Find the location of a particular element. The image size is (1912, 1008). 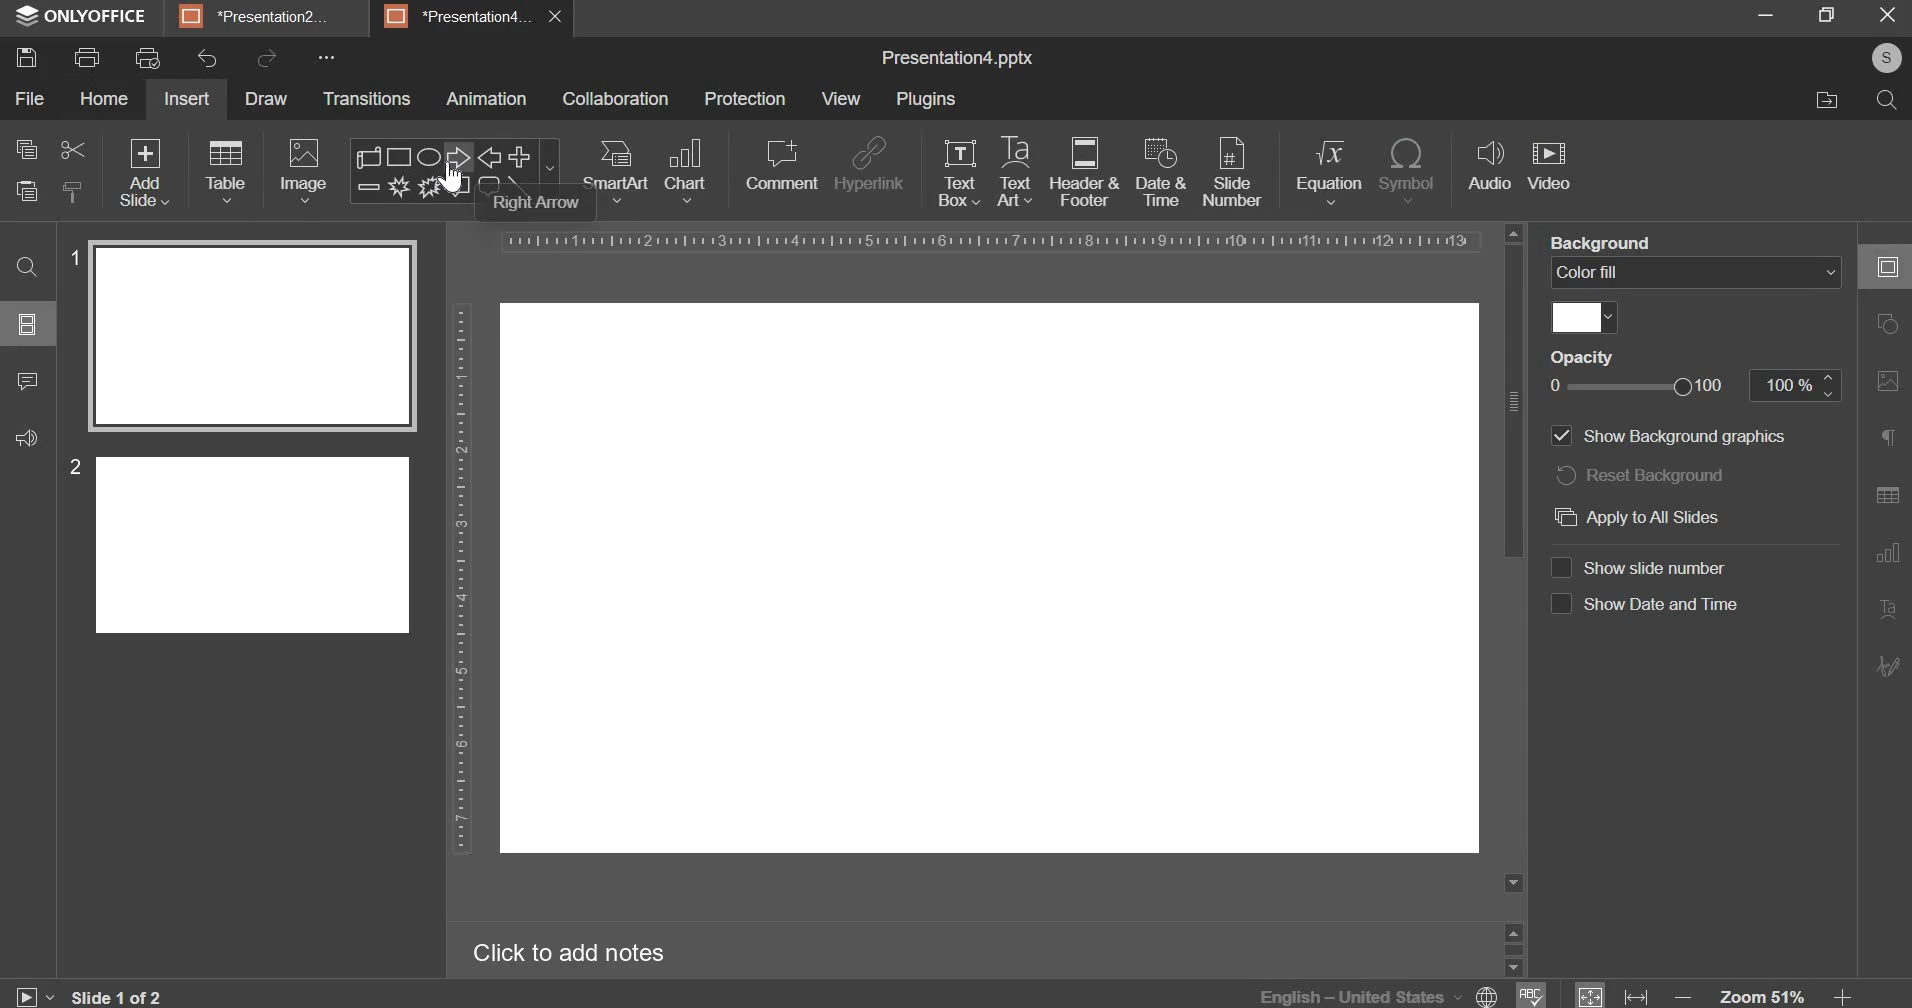

move is located at coordinates (1822, 102).